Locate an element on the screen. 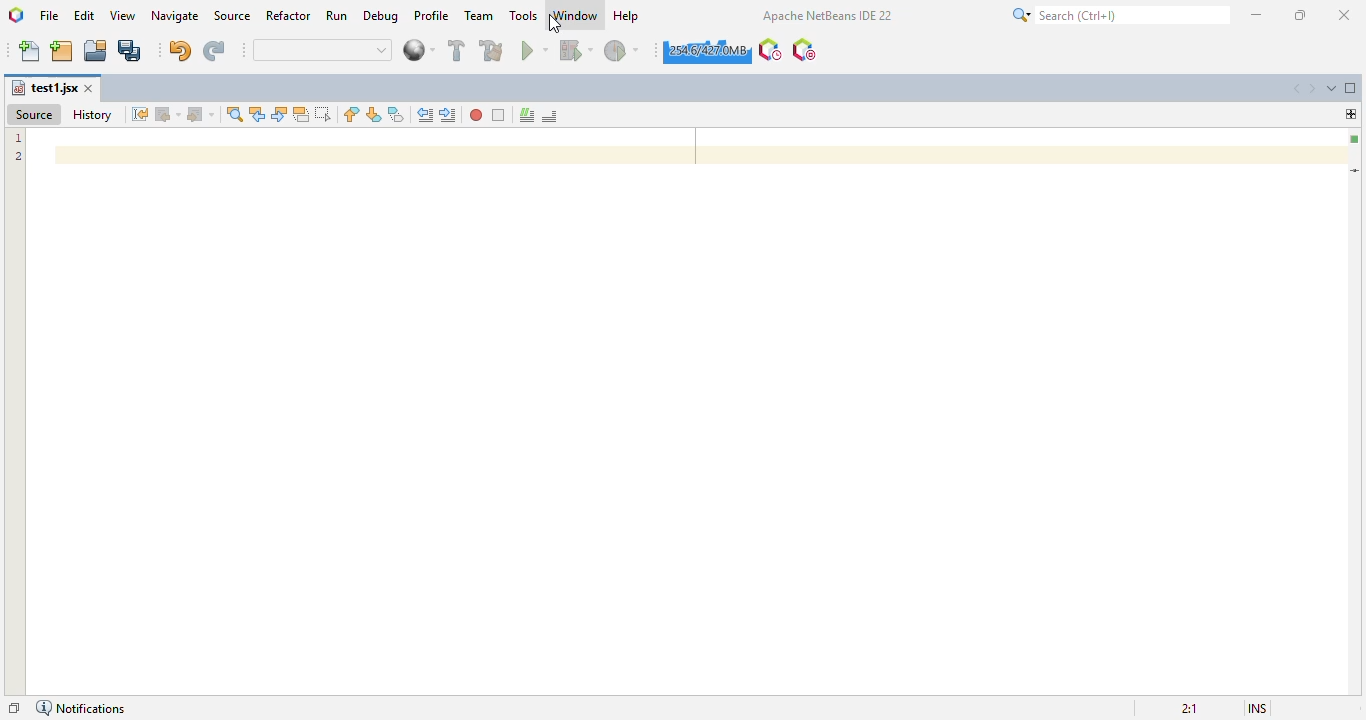 Image resolution: width=1366 pixels, height=720 pixels. clean and build project is located at coordinates (492, 49).